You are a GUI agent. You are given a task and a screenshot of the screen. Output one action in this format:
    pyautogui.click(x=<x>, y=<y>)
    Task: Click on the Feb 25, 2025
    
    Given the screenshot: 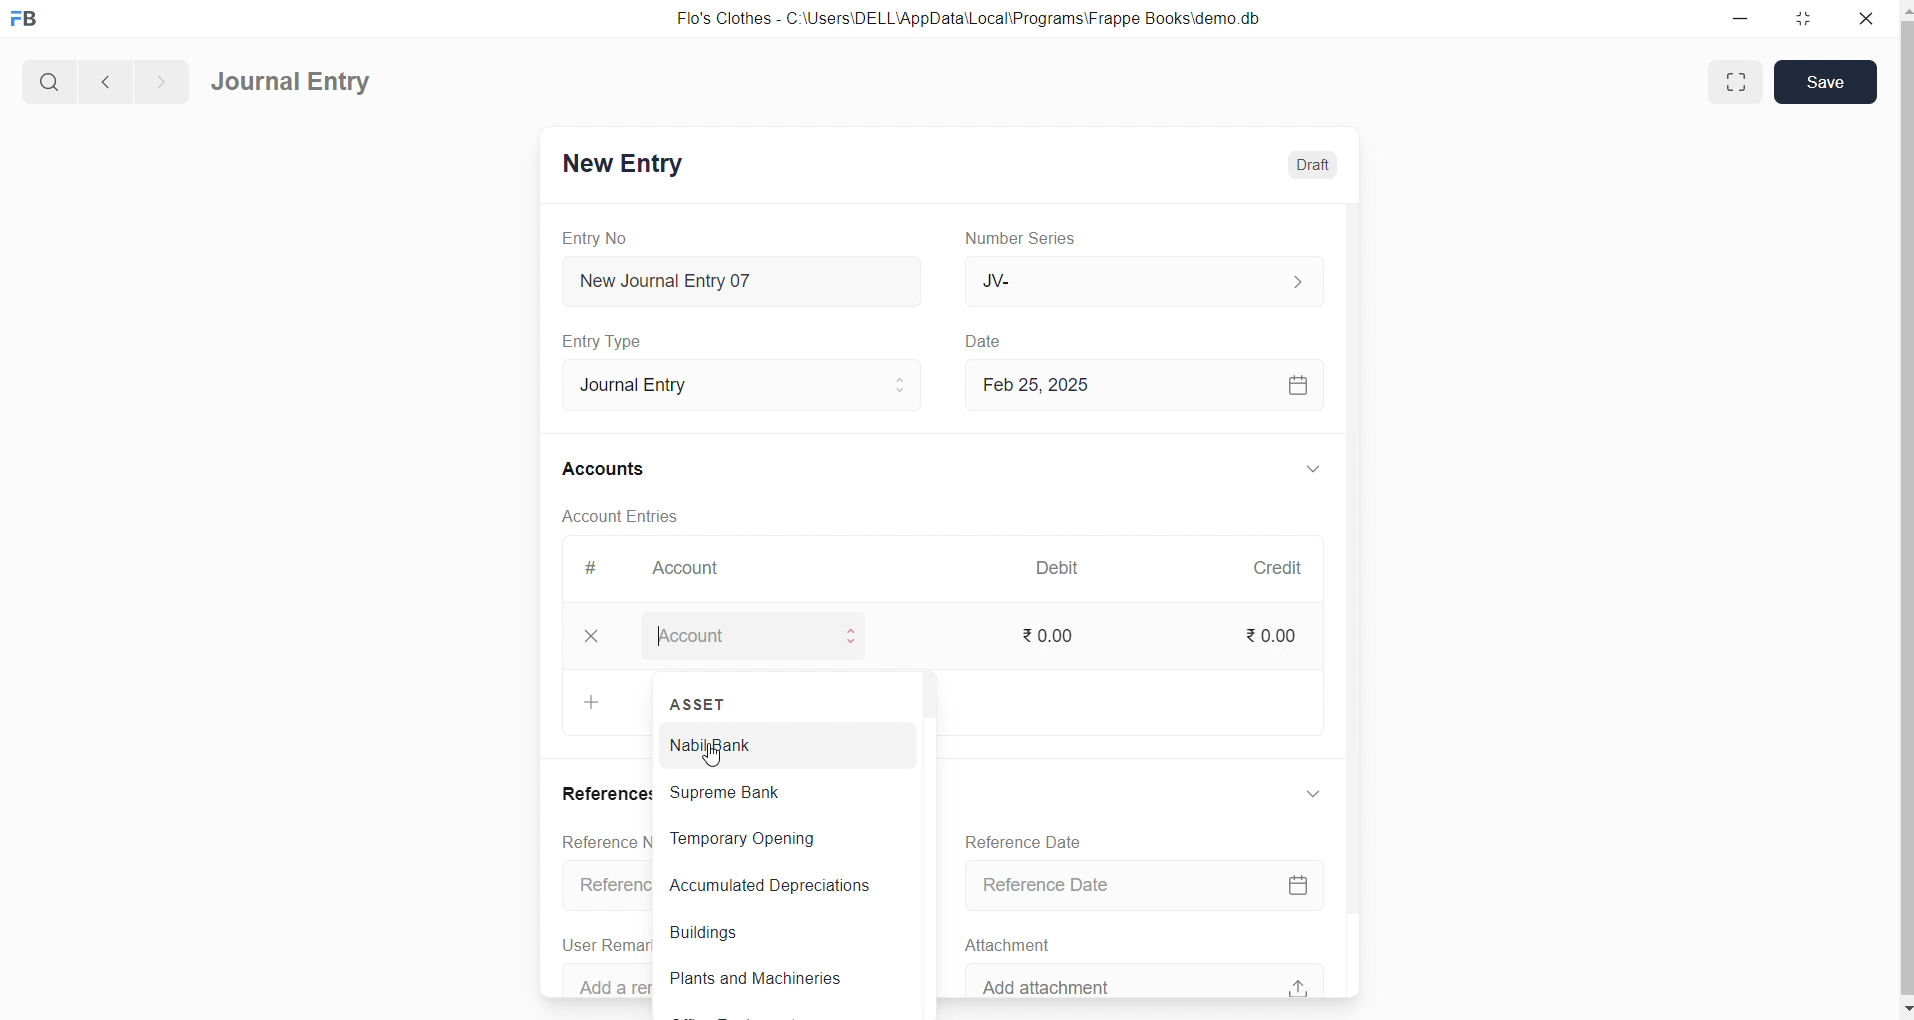 What is the action you would take?
    pyautogui.click(x=1140, y=383)
    